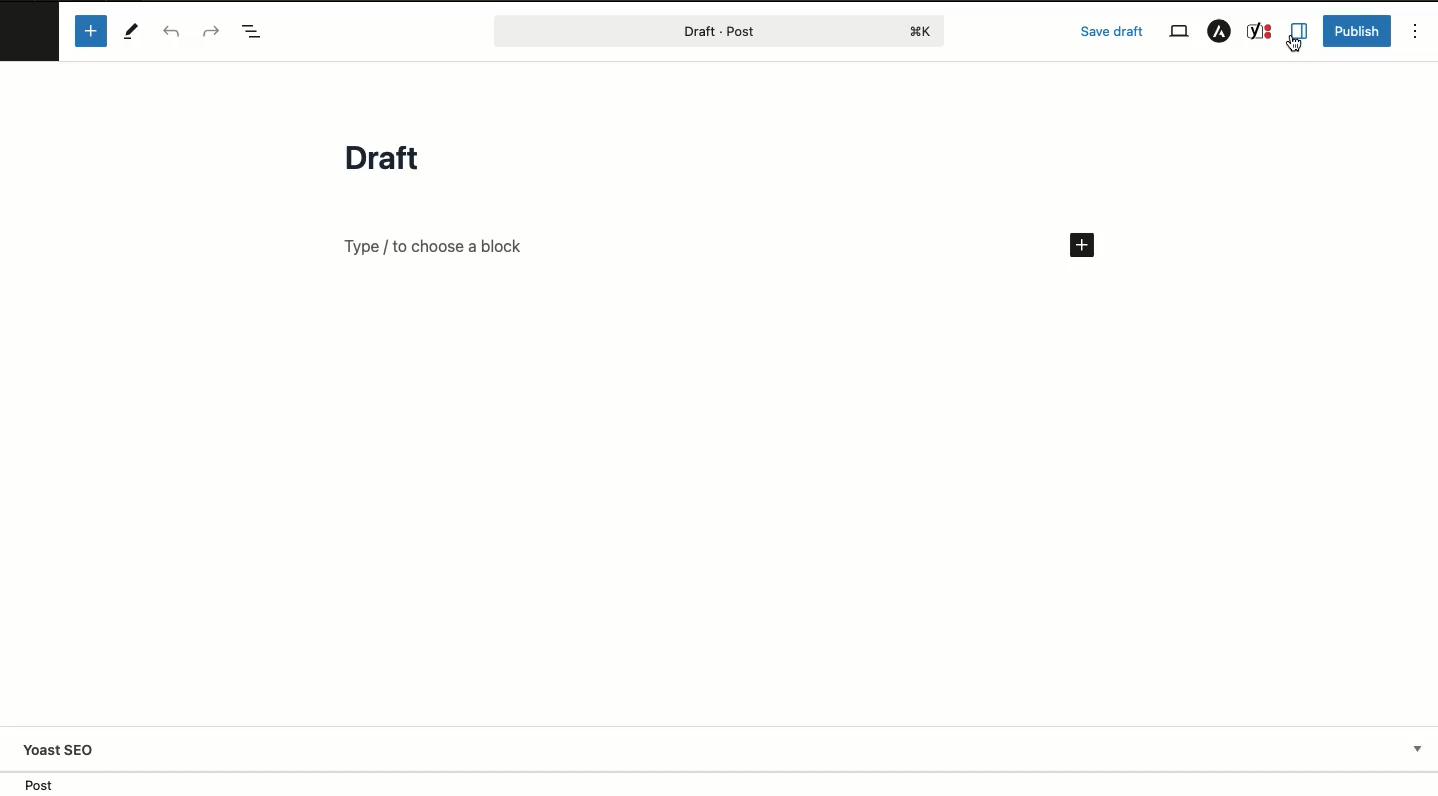  What do you see at coordinates (1300, 29) in the screenshot?
I see `Sidebar` at bounding box center [1300, 29].